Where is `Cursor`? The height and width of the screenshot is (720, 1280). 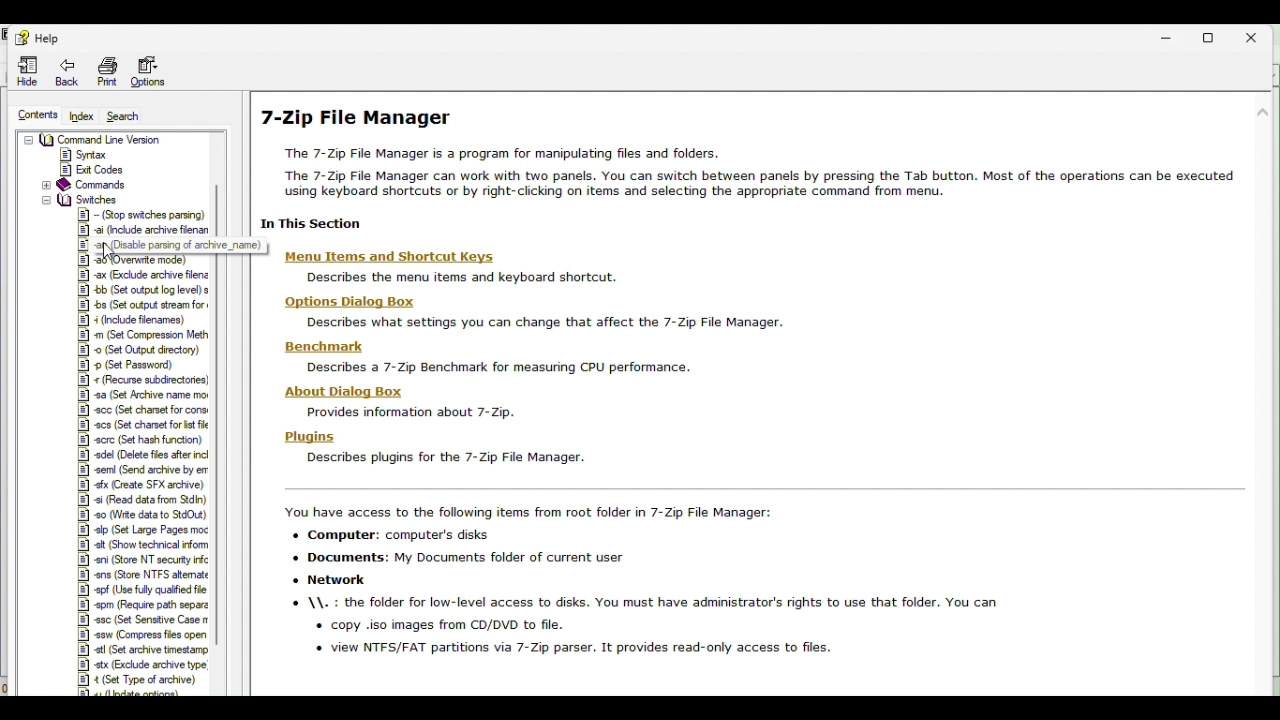 Cursor is located at coordinates (108, 254).